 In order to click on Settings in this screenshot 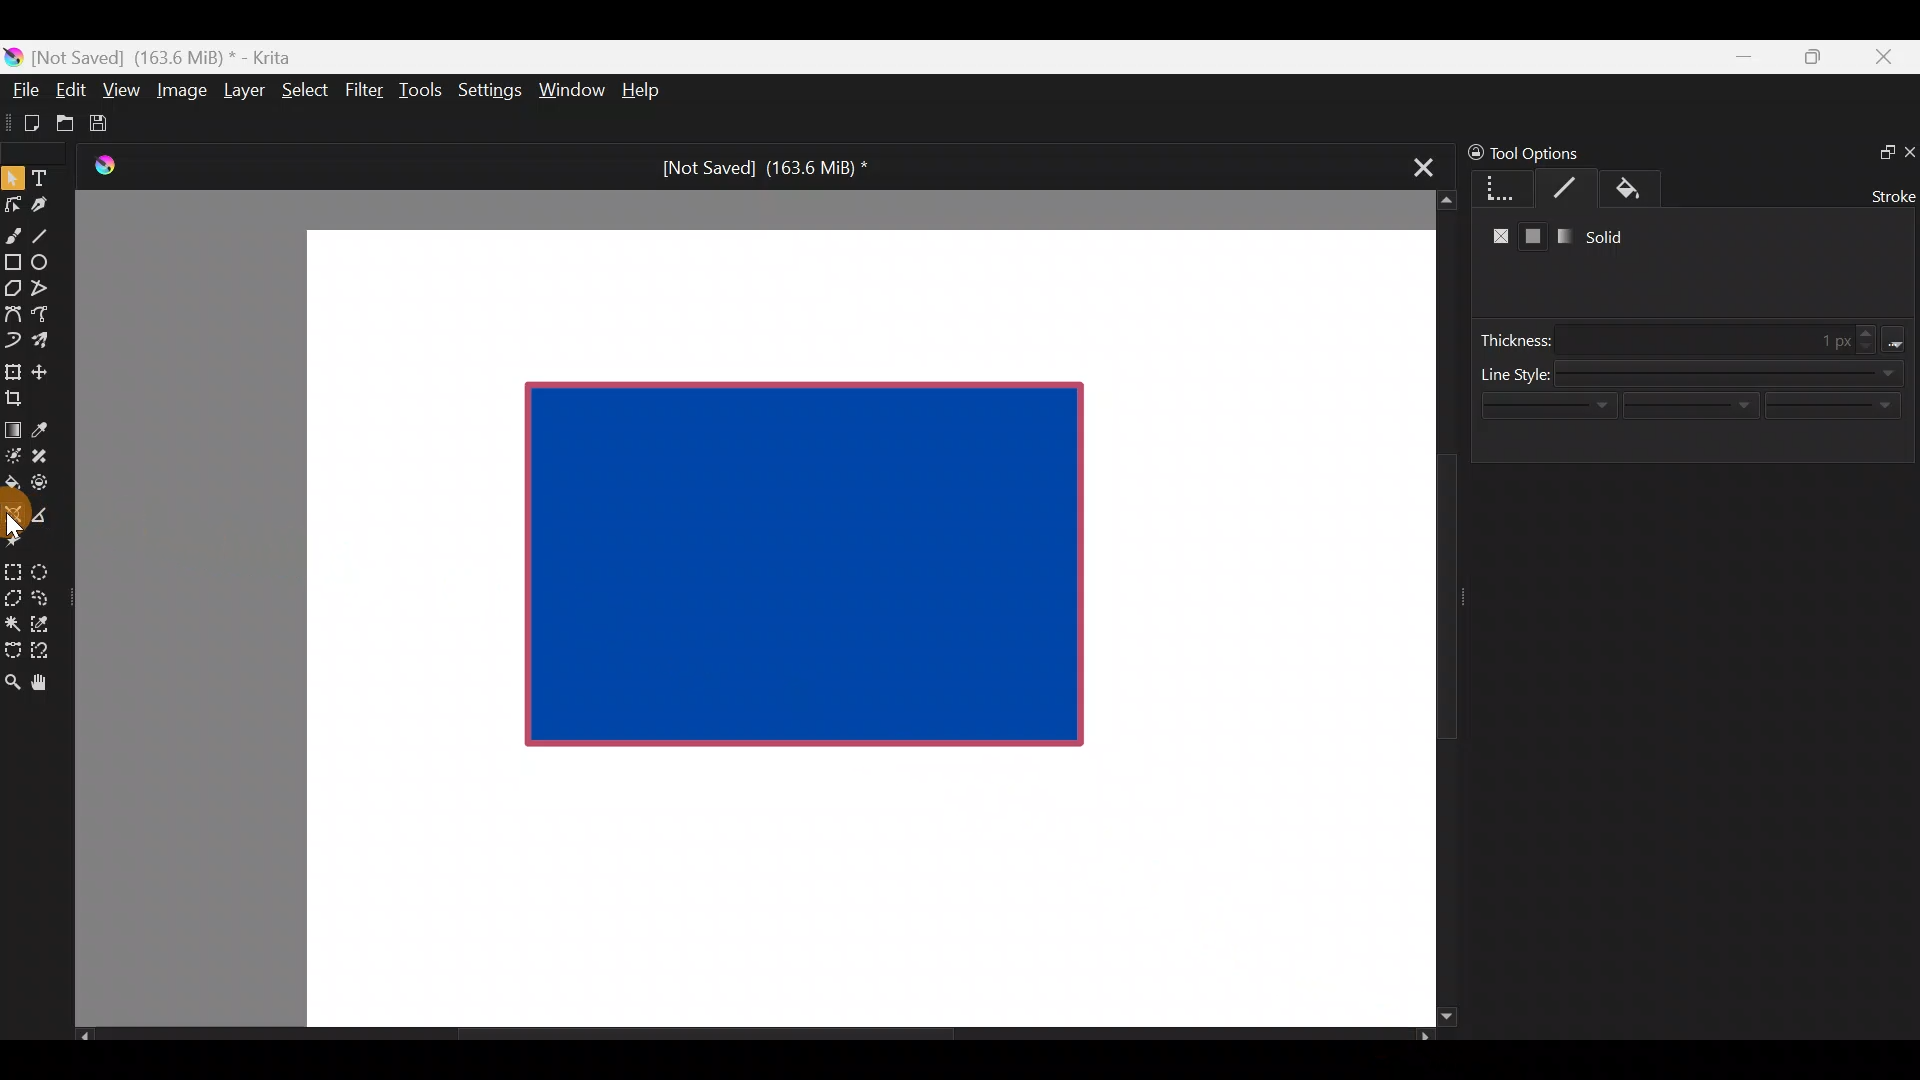, I will do `click(492, 94)`.